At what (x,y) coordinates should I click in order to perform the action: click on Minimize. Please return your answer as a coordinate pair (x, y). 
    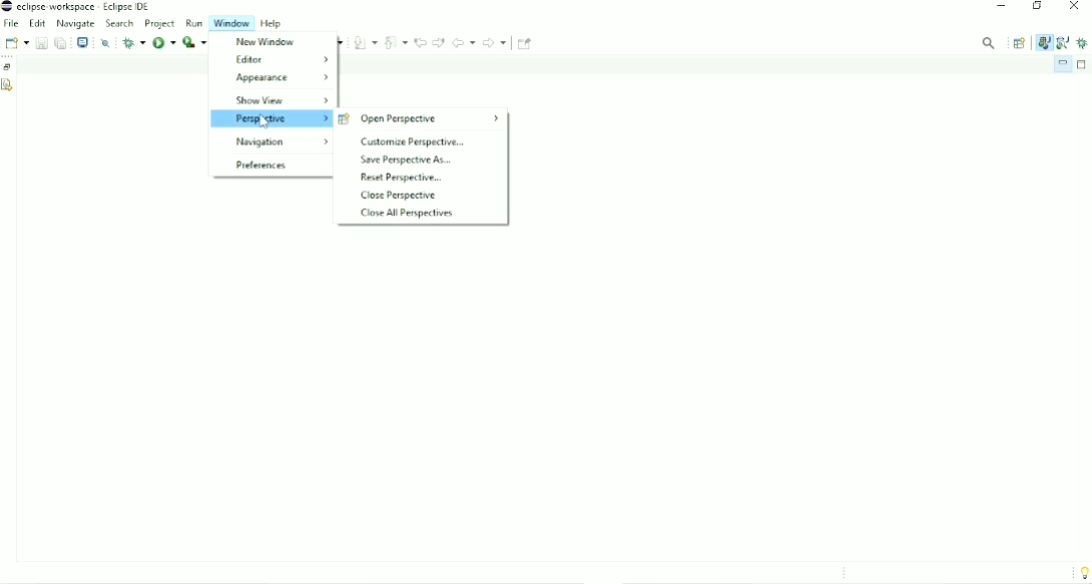
    Looking at the image, I should click on (1001, 8).